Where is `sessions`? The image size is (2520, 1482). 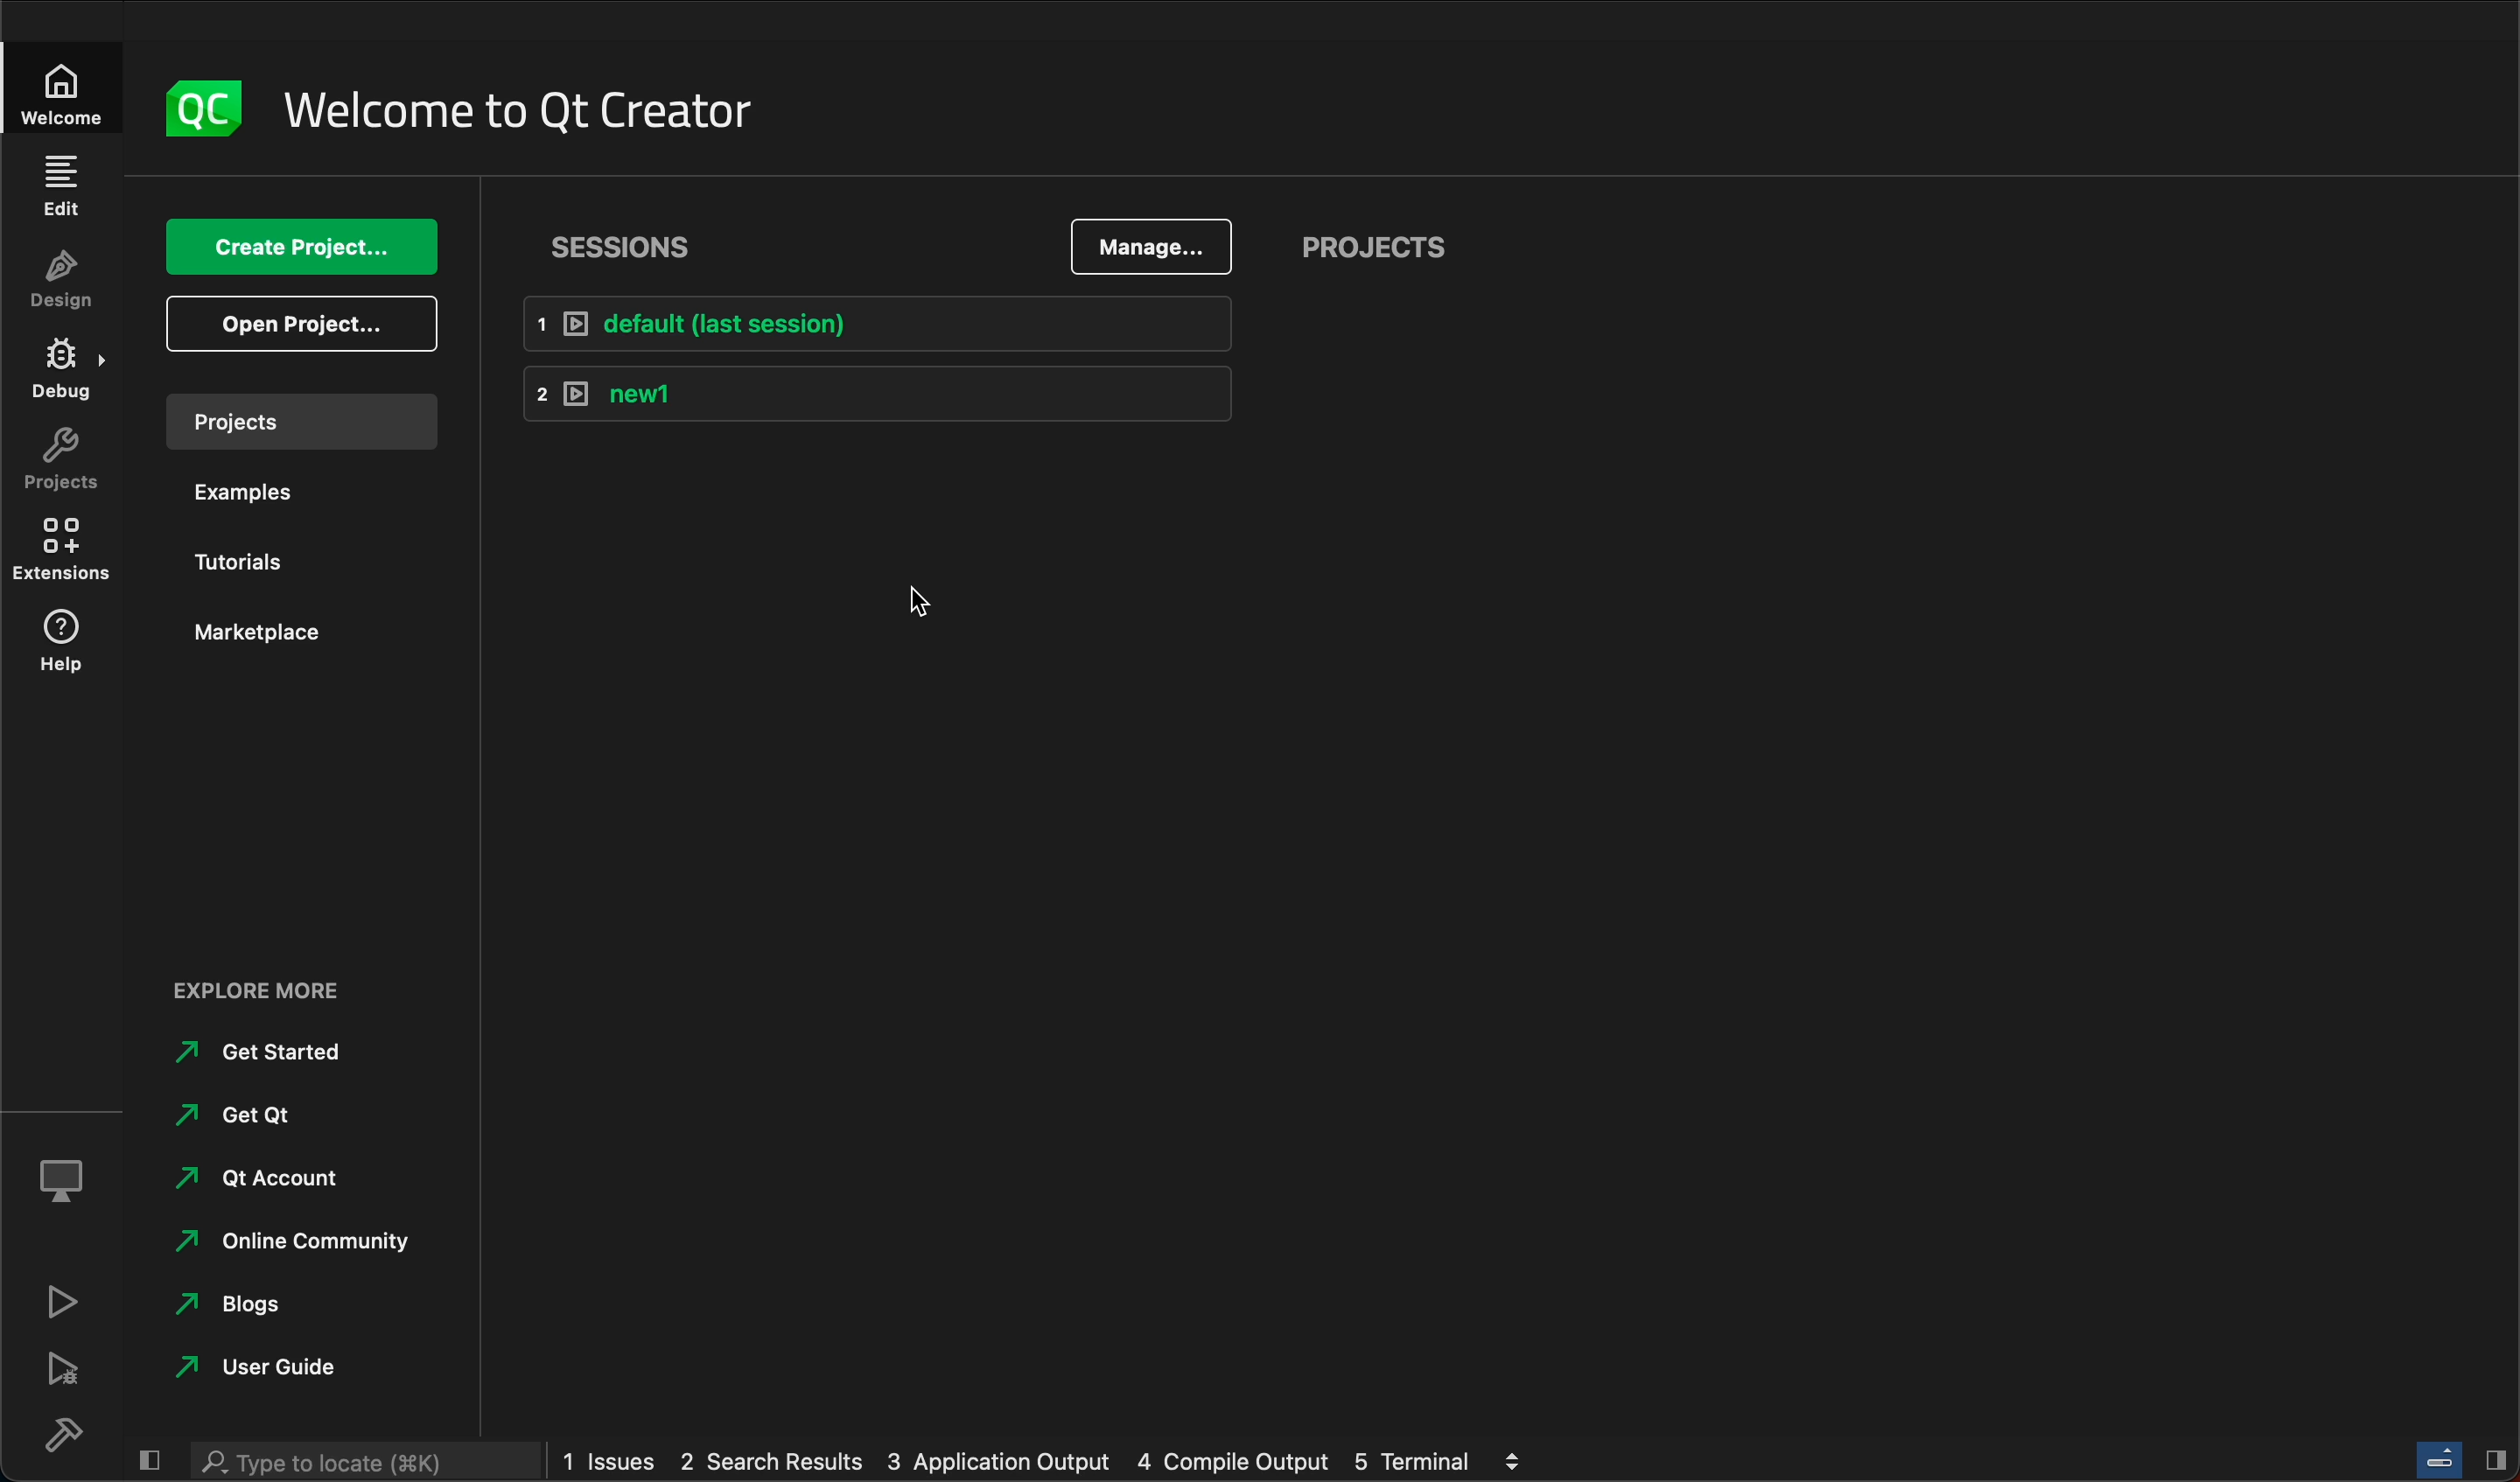
sessions is located at coordinates (621, 236).